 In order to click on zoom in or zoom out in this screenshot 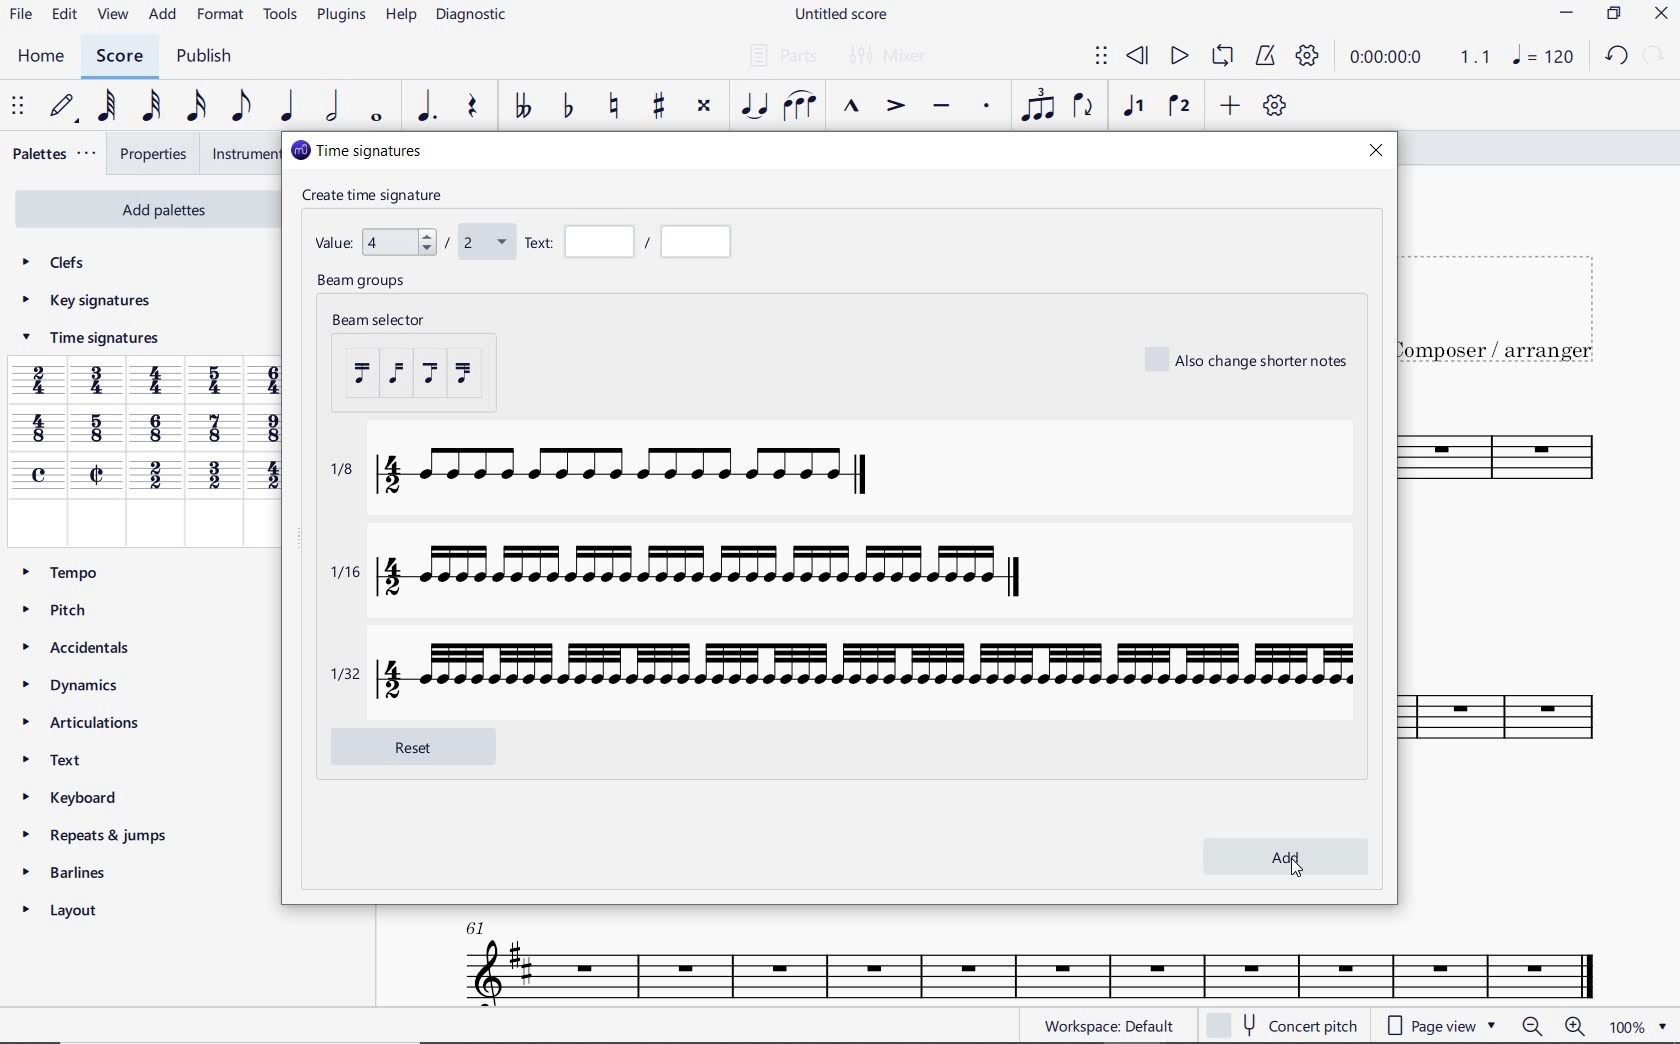, I will do `click(1552, 1027)`.